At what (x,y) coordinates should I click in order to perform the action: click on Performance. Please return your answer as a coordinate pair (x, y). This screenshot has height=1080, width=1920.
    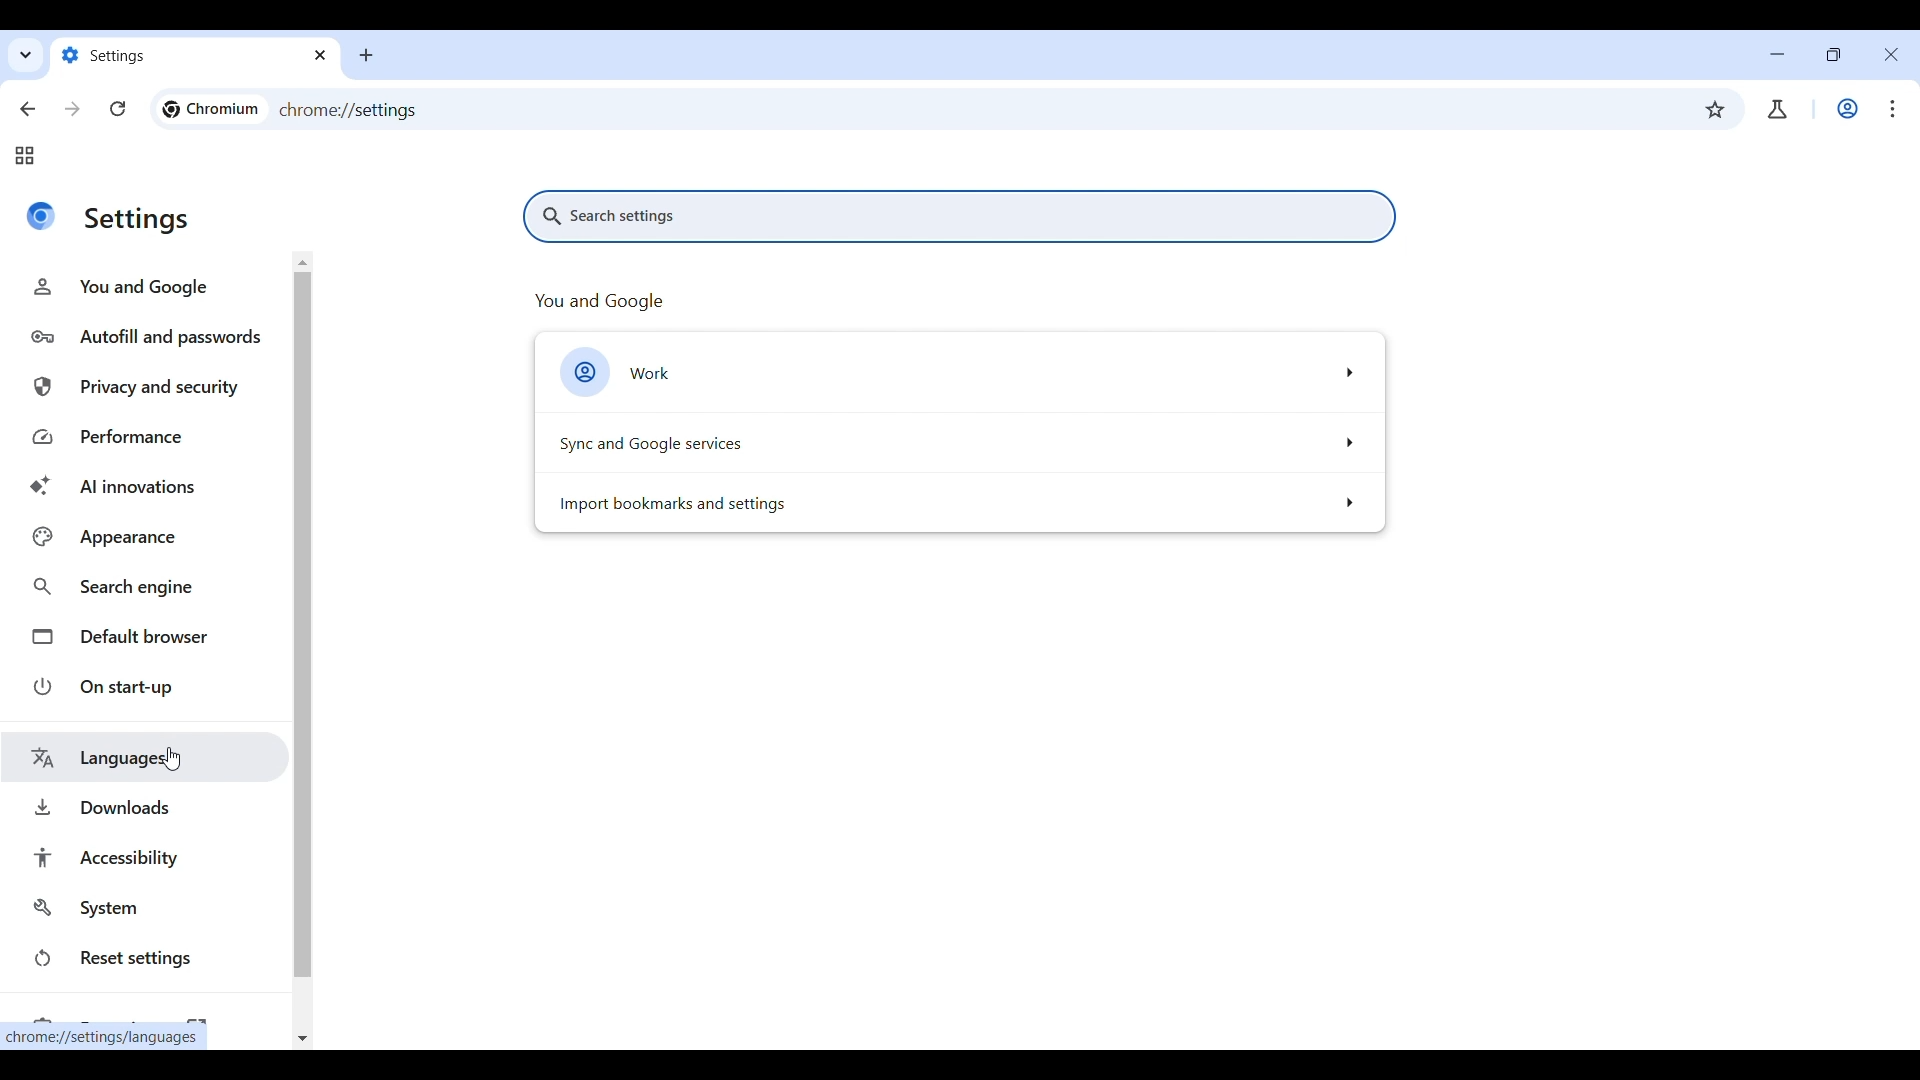
    Looking at the image, I should click on (150, 438).